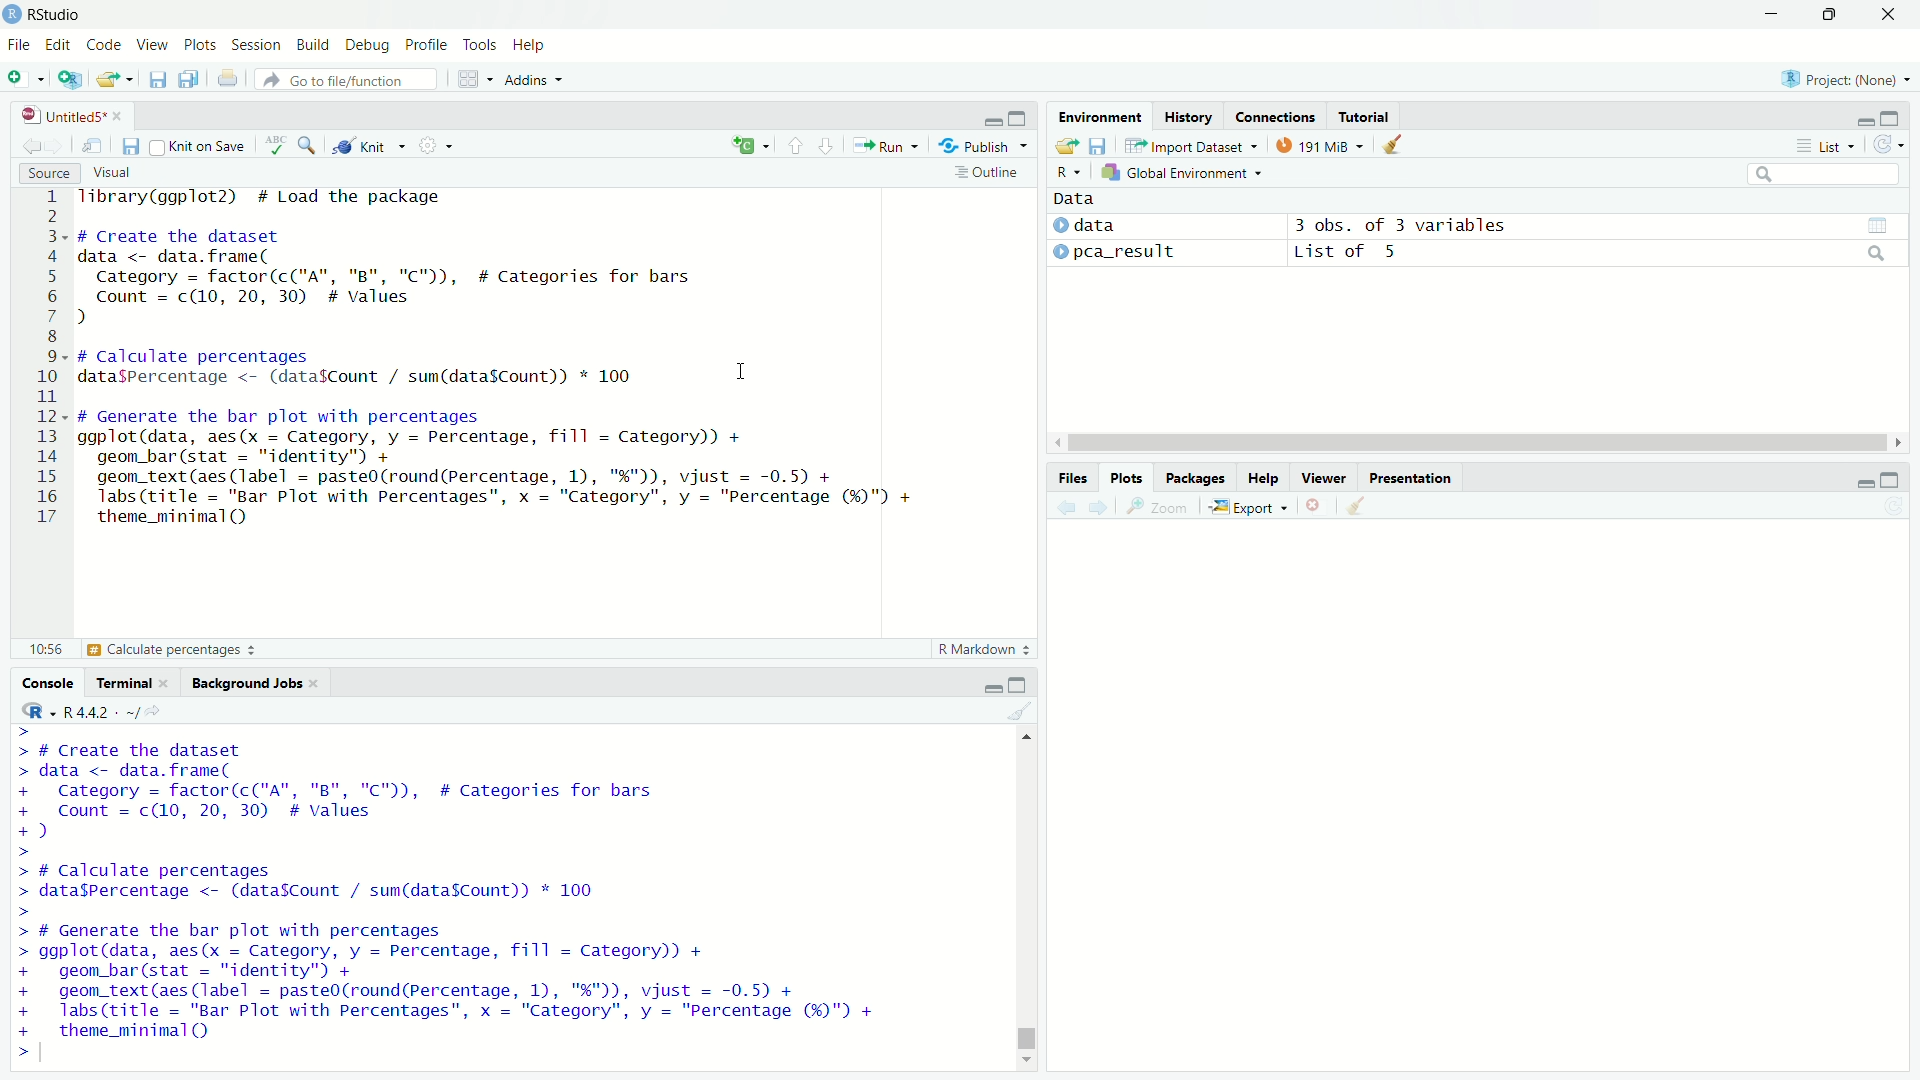 This screenshot has width=1920, height=1080. Describe the element at coordinates (1195, 146) in the screenshot. I see `import dataset` at that location.